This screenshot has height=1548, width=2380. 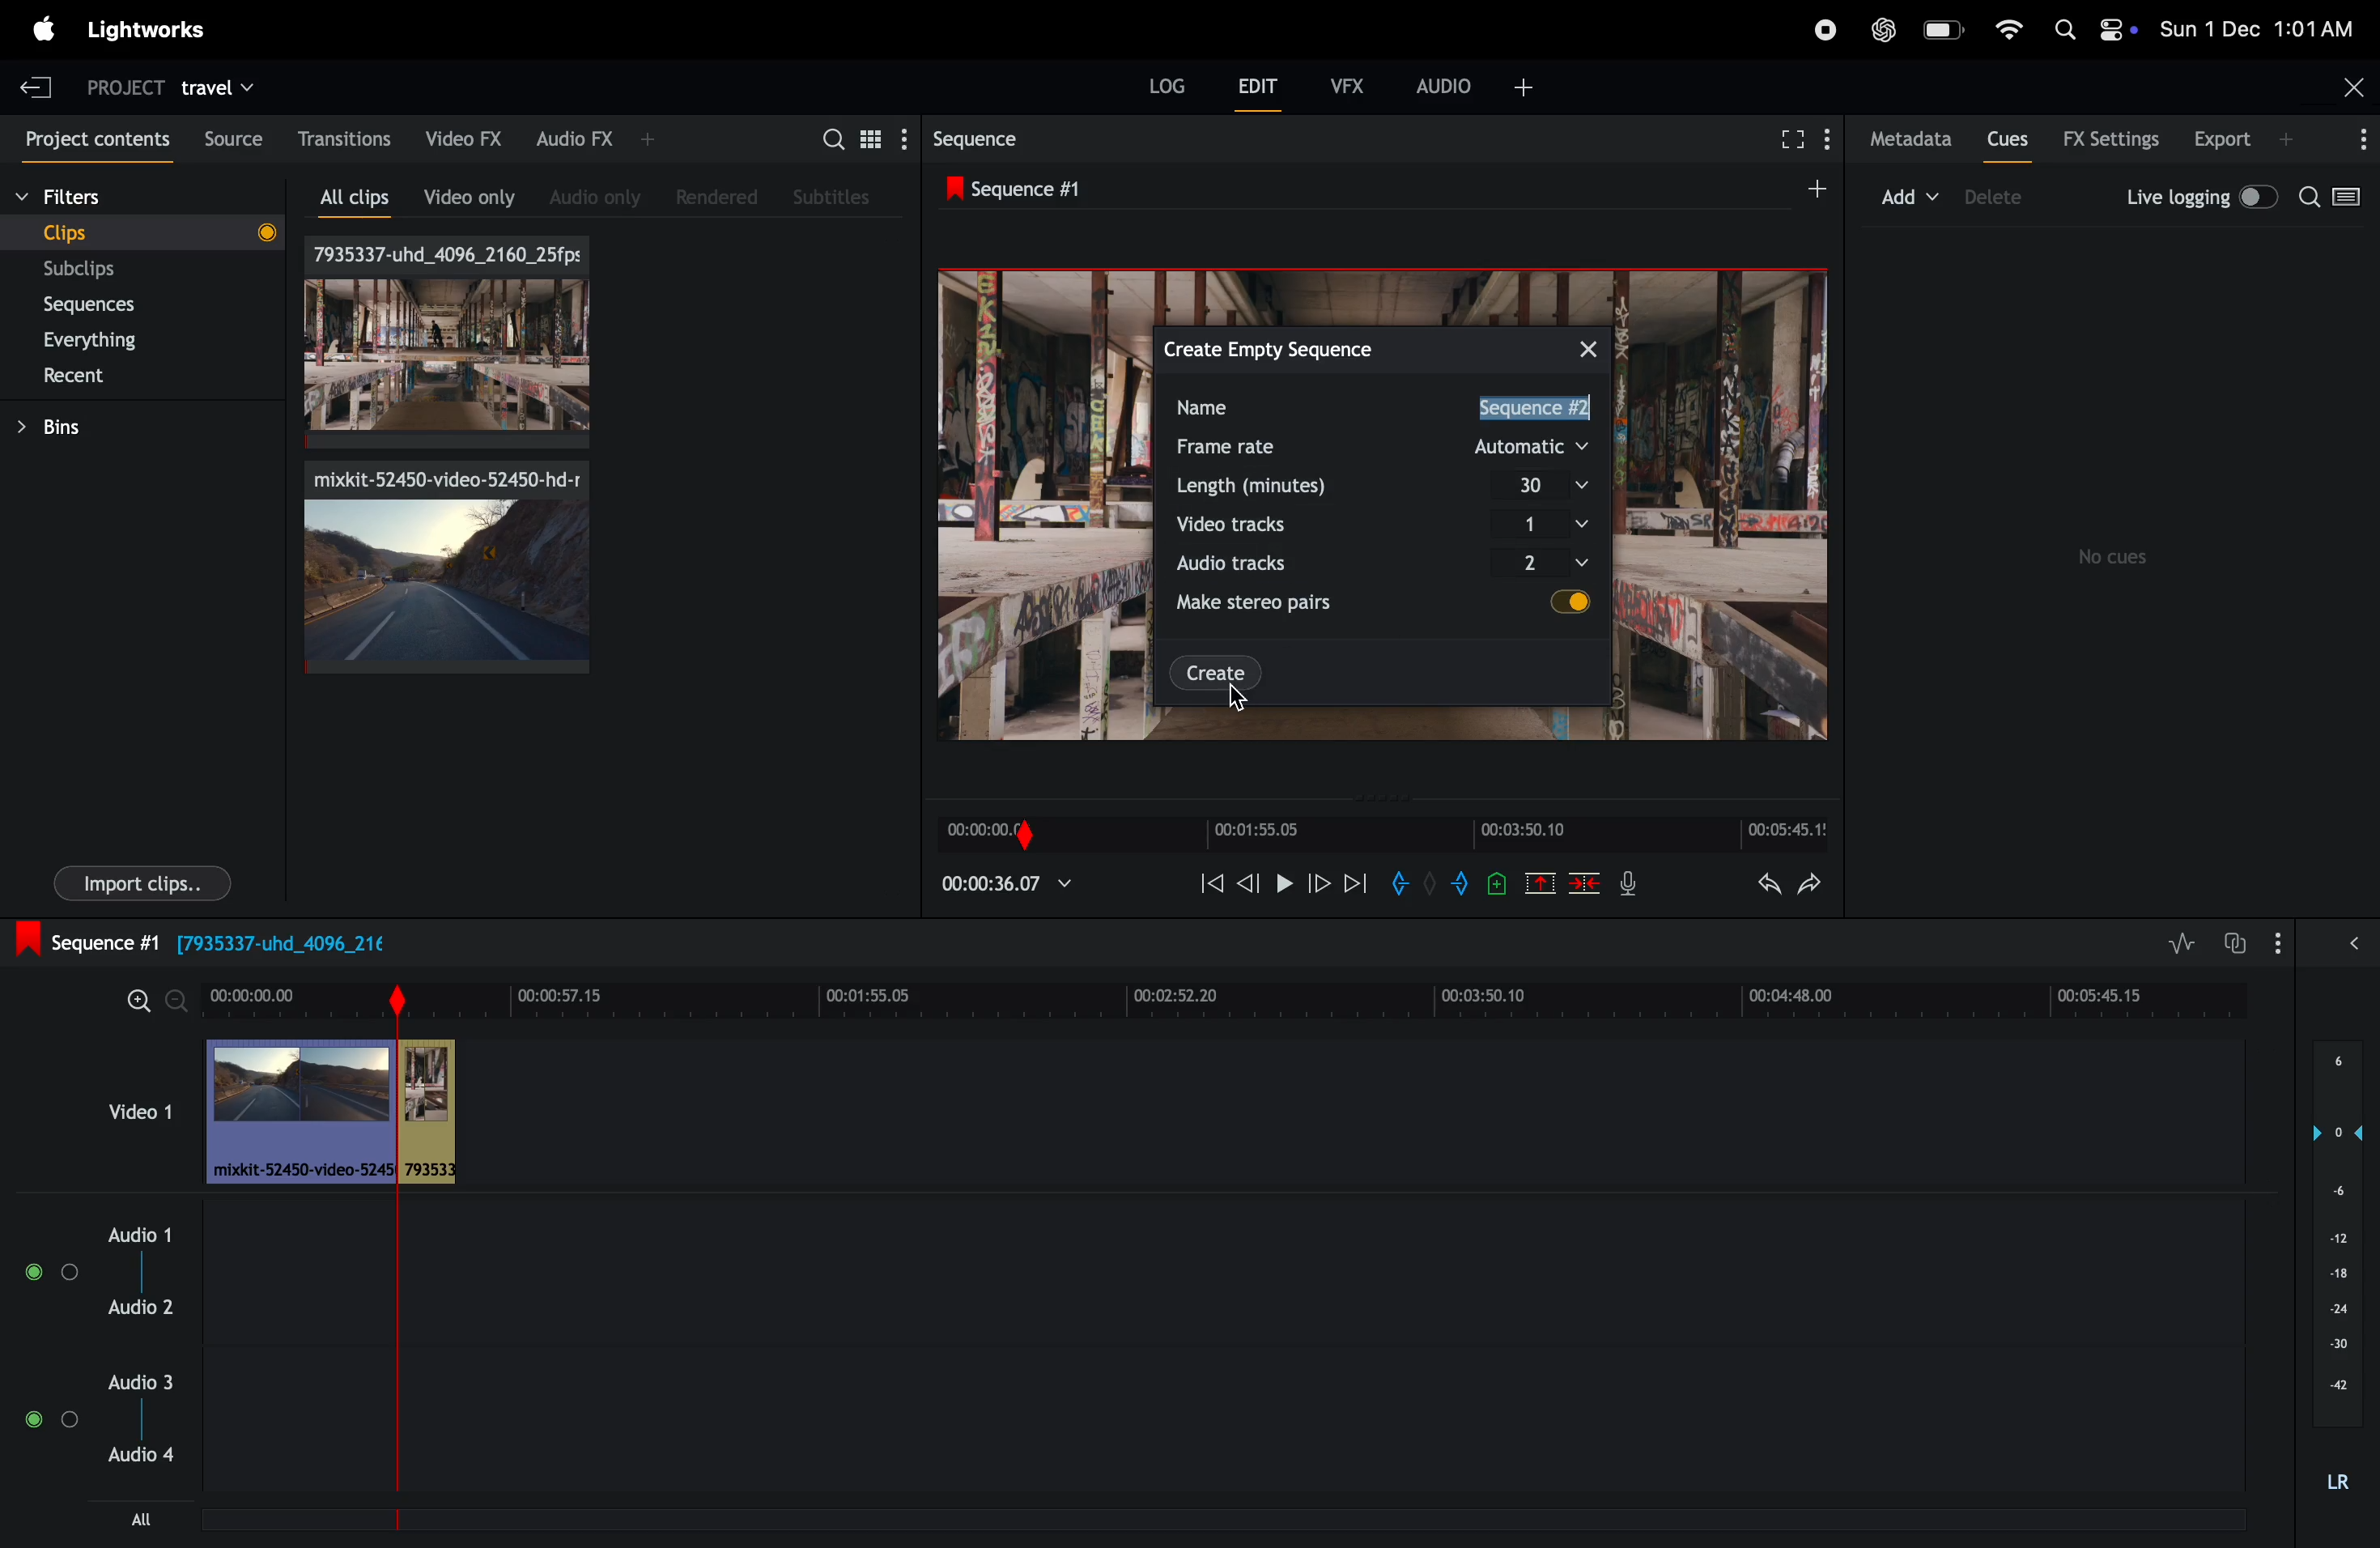 What do you see at coordinates (468, 195) in the screenshot?
I see `video only` at bounding box center [468, 195].